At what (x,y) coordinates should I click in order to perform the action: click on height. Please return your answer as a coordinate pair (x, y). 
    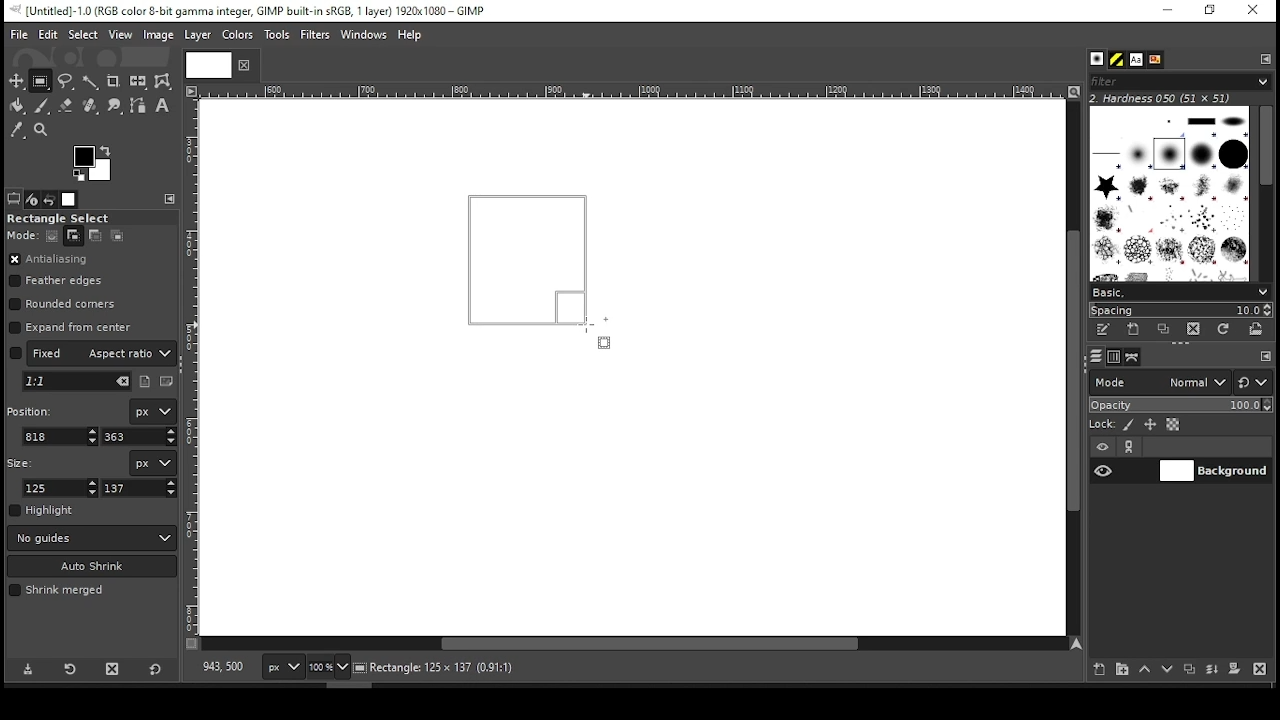
    Looking at the image, I should click on (140, 488).